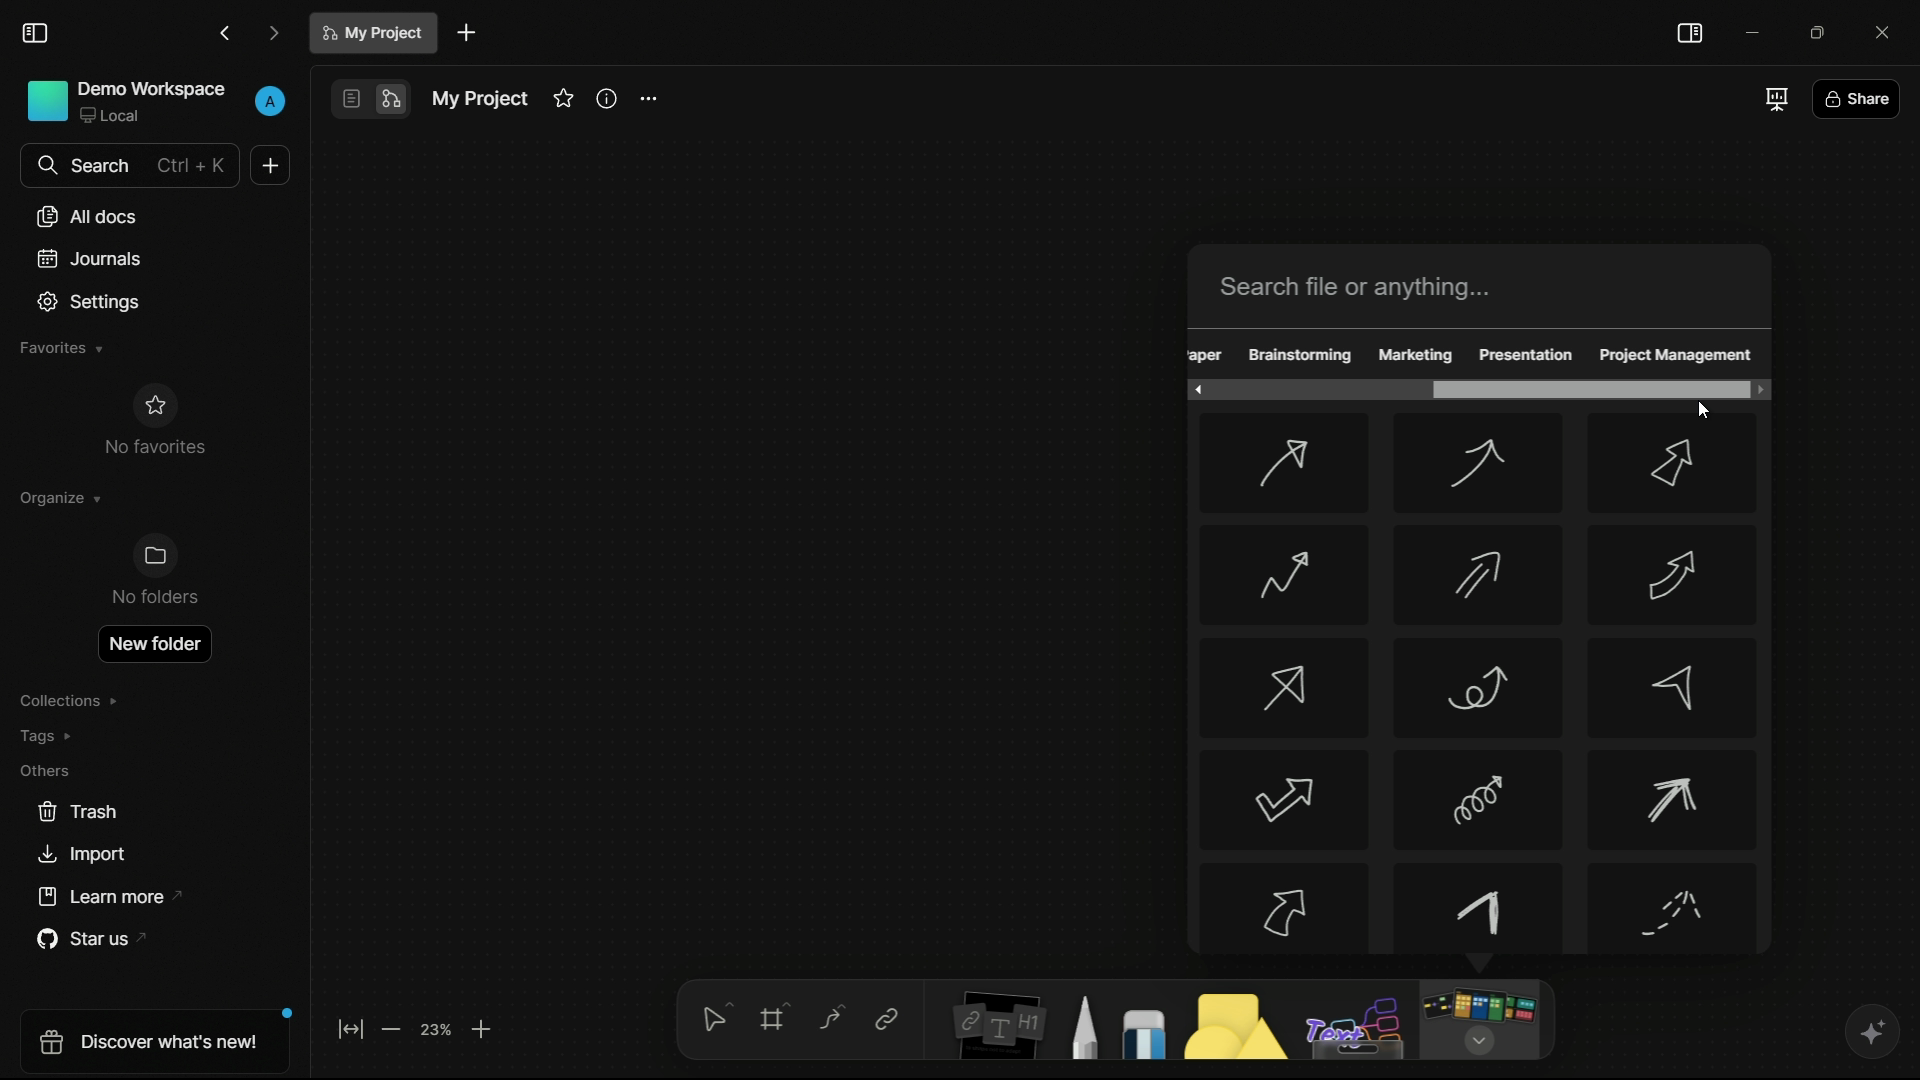  What do you see at coordinates (349, 99) in the screenshot?
I see `page mode` at bounding box center [349, 99].